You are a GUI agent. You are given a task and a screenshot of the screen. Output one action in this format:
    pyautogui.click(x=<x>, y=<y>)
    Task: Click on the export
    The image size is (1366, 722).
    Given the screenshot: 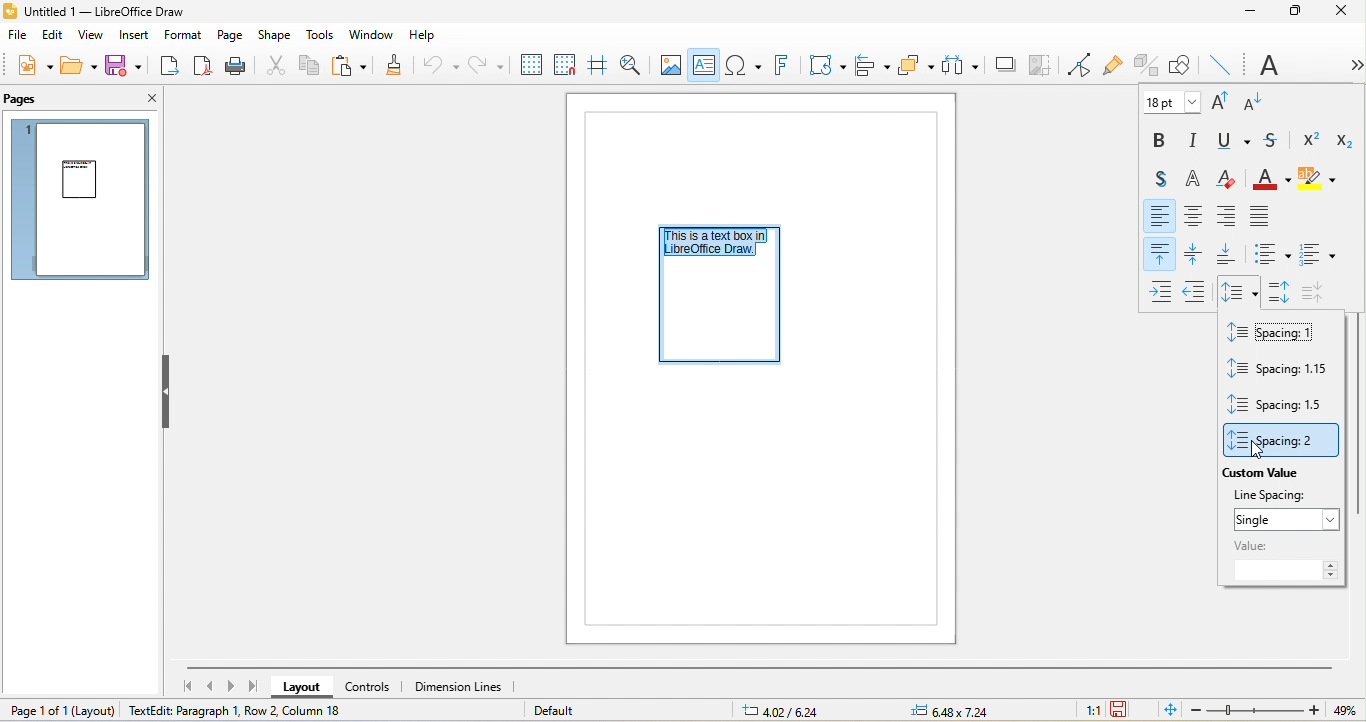 What is the action you would take?
    pyautogui.click(x=173, y=67)
    